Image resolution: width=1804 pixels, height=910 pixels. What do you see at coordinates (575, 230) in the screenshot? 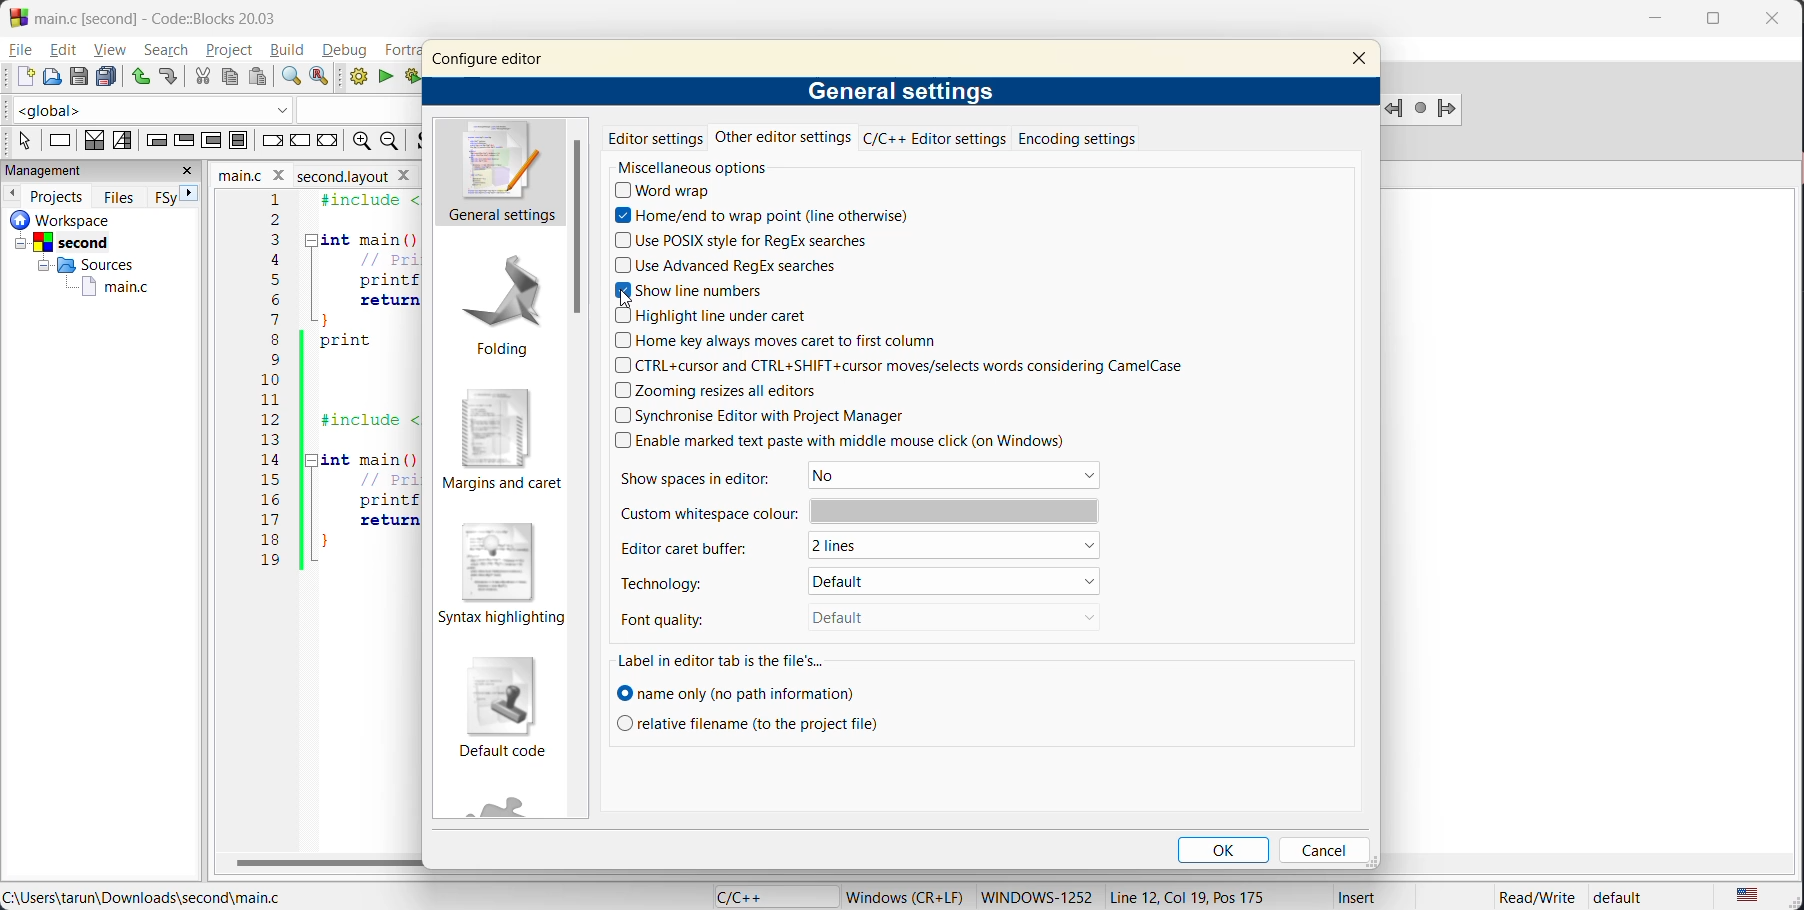
I see `vertical scroll bar` at bounding box center [575, 230].